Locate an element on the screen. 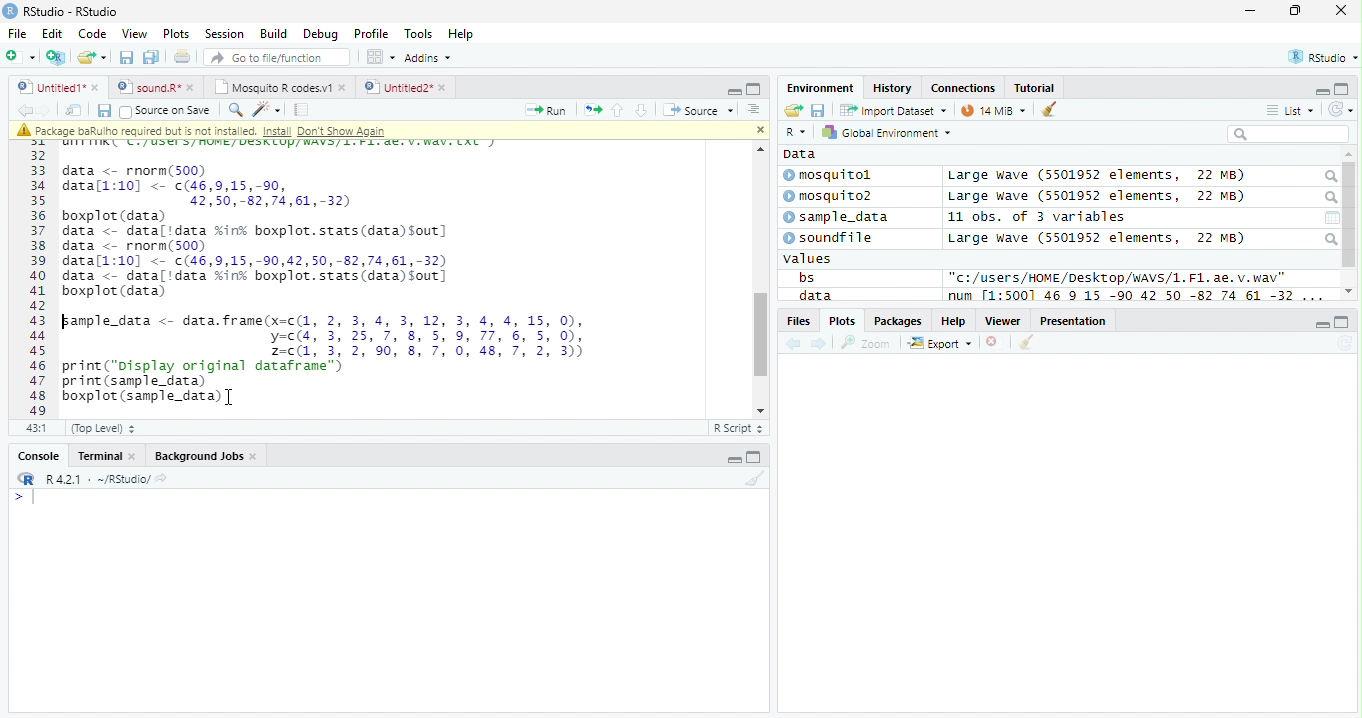 Image resolution: width=1362 pixels, height=718 pixels. Folder is located at coordinates (793, 110).